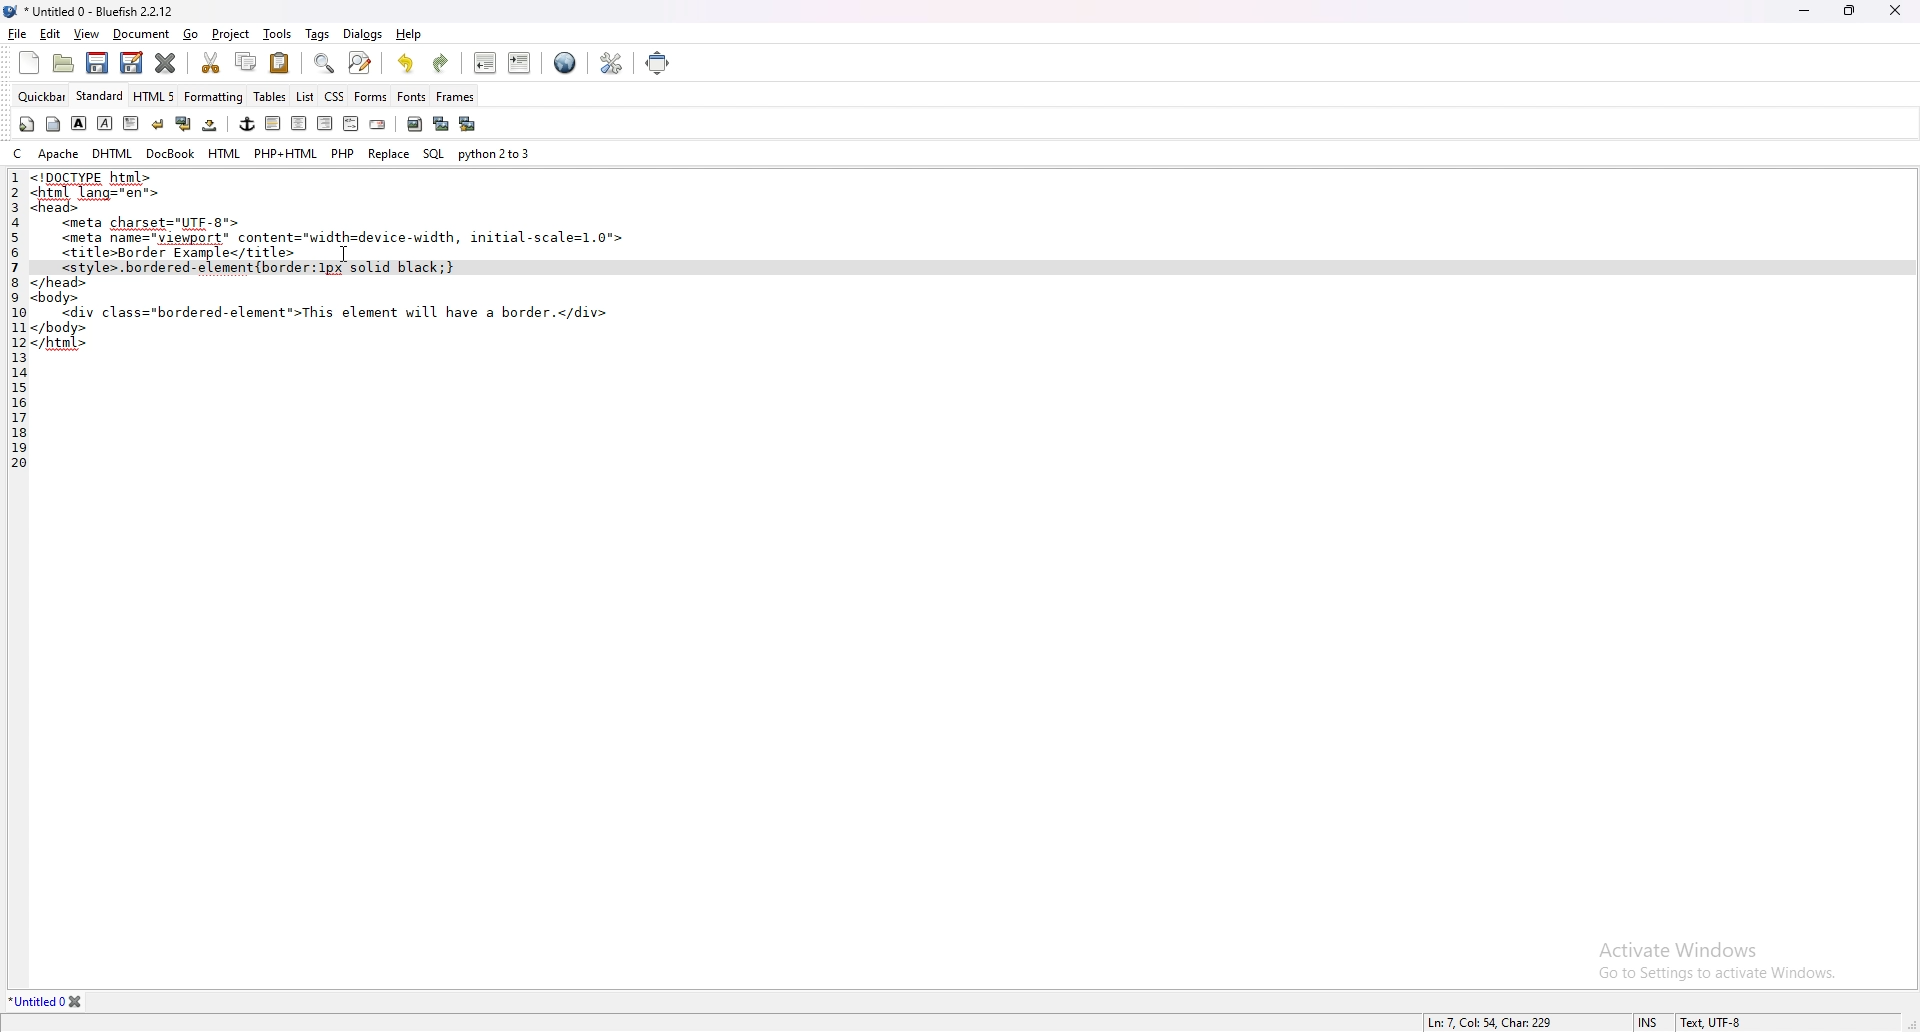 This screenshot has width=1920, height=1032. Describe the element at coordinates (233, 35) in the screenshot. I see `project` at that location.